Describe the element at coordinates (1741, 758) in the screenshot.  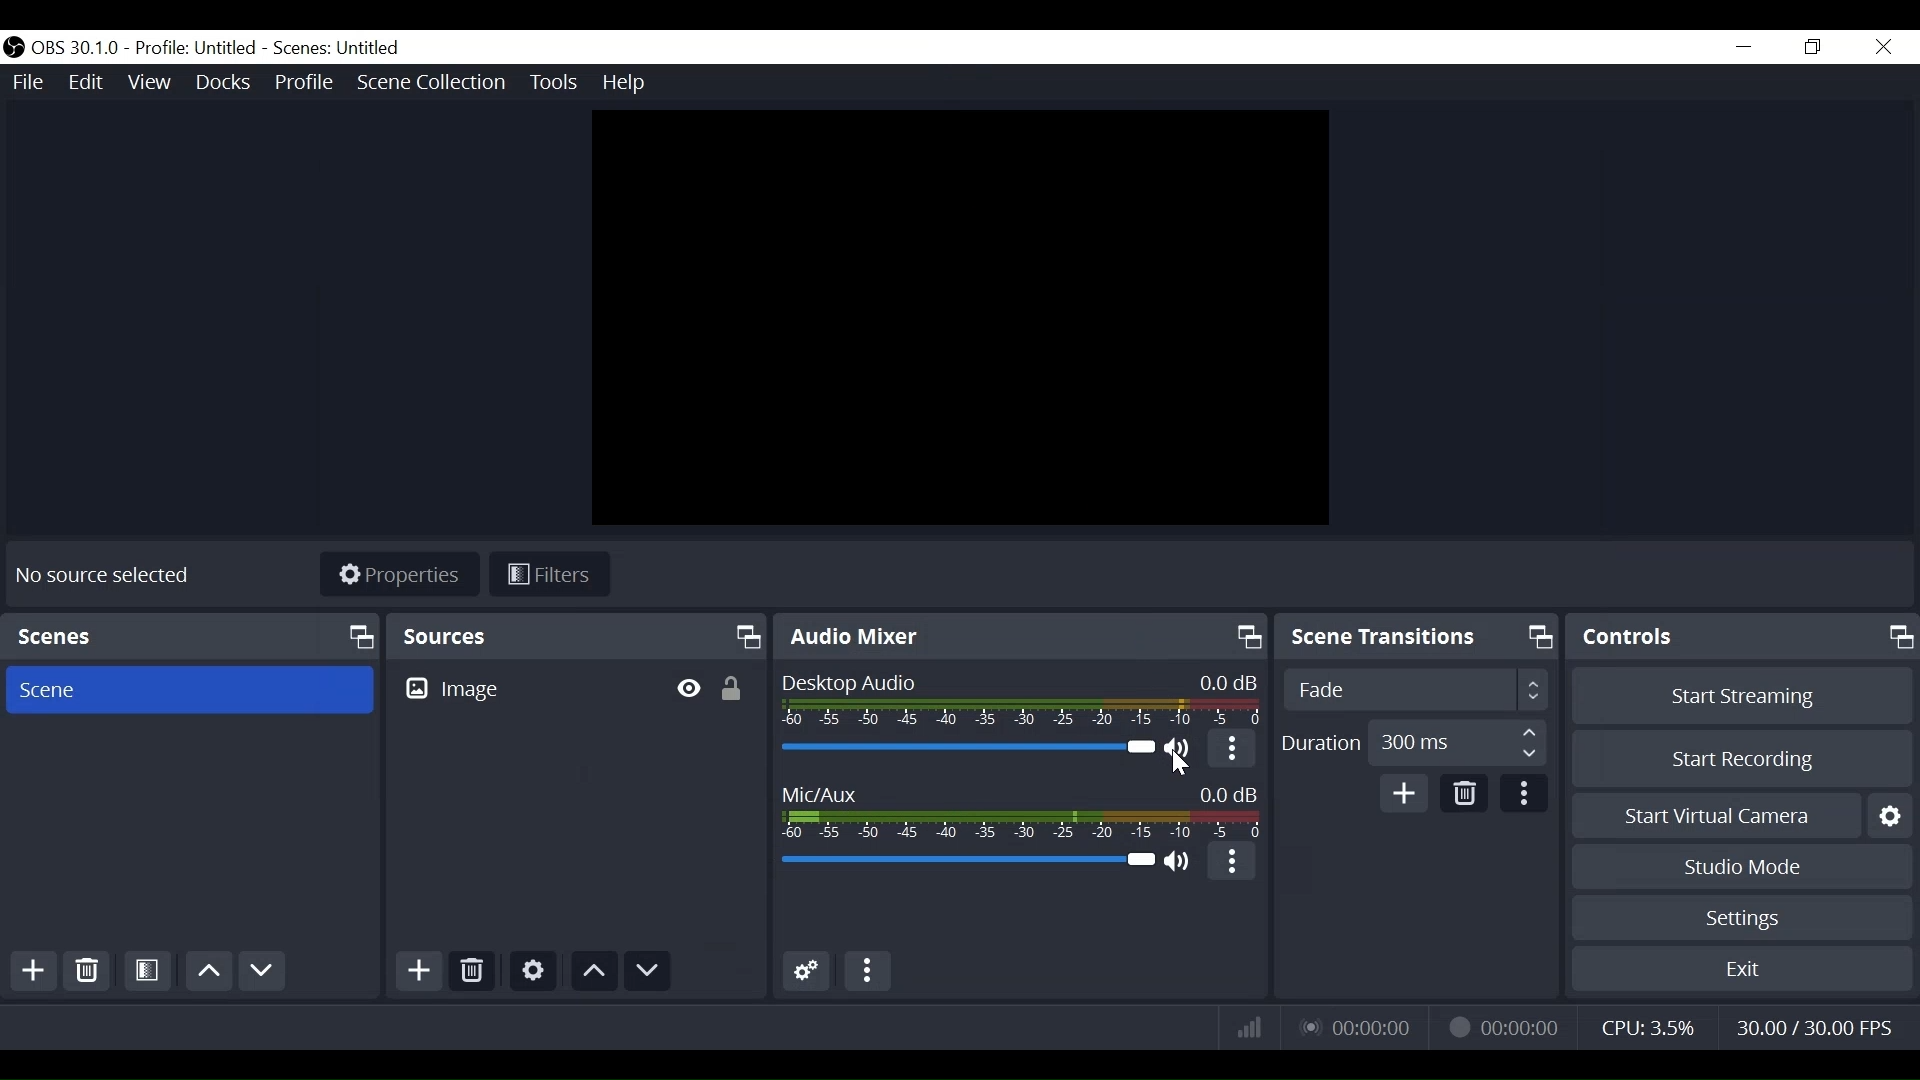
I see `Start Recording` at that location.